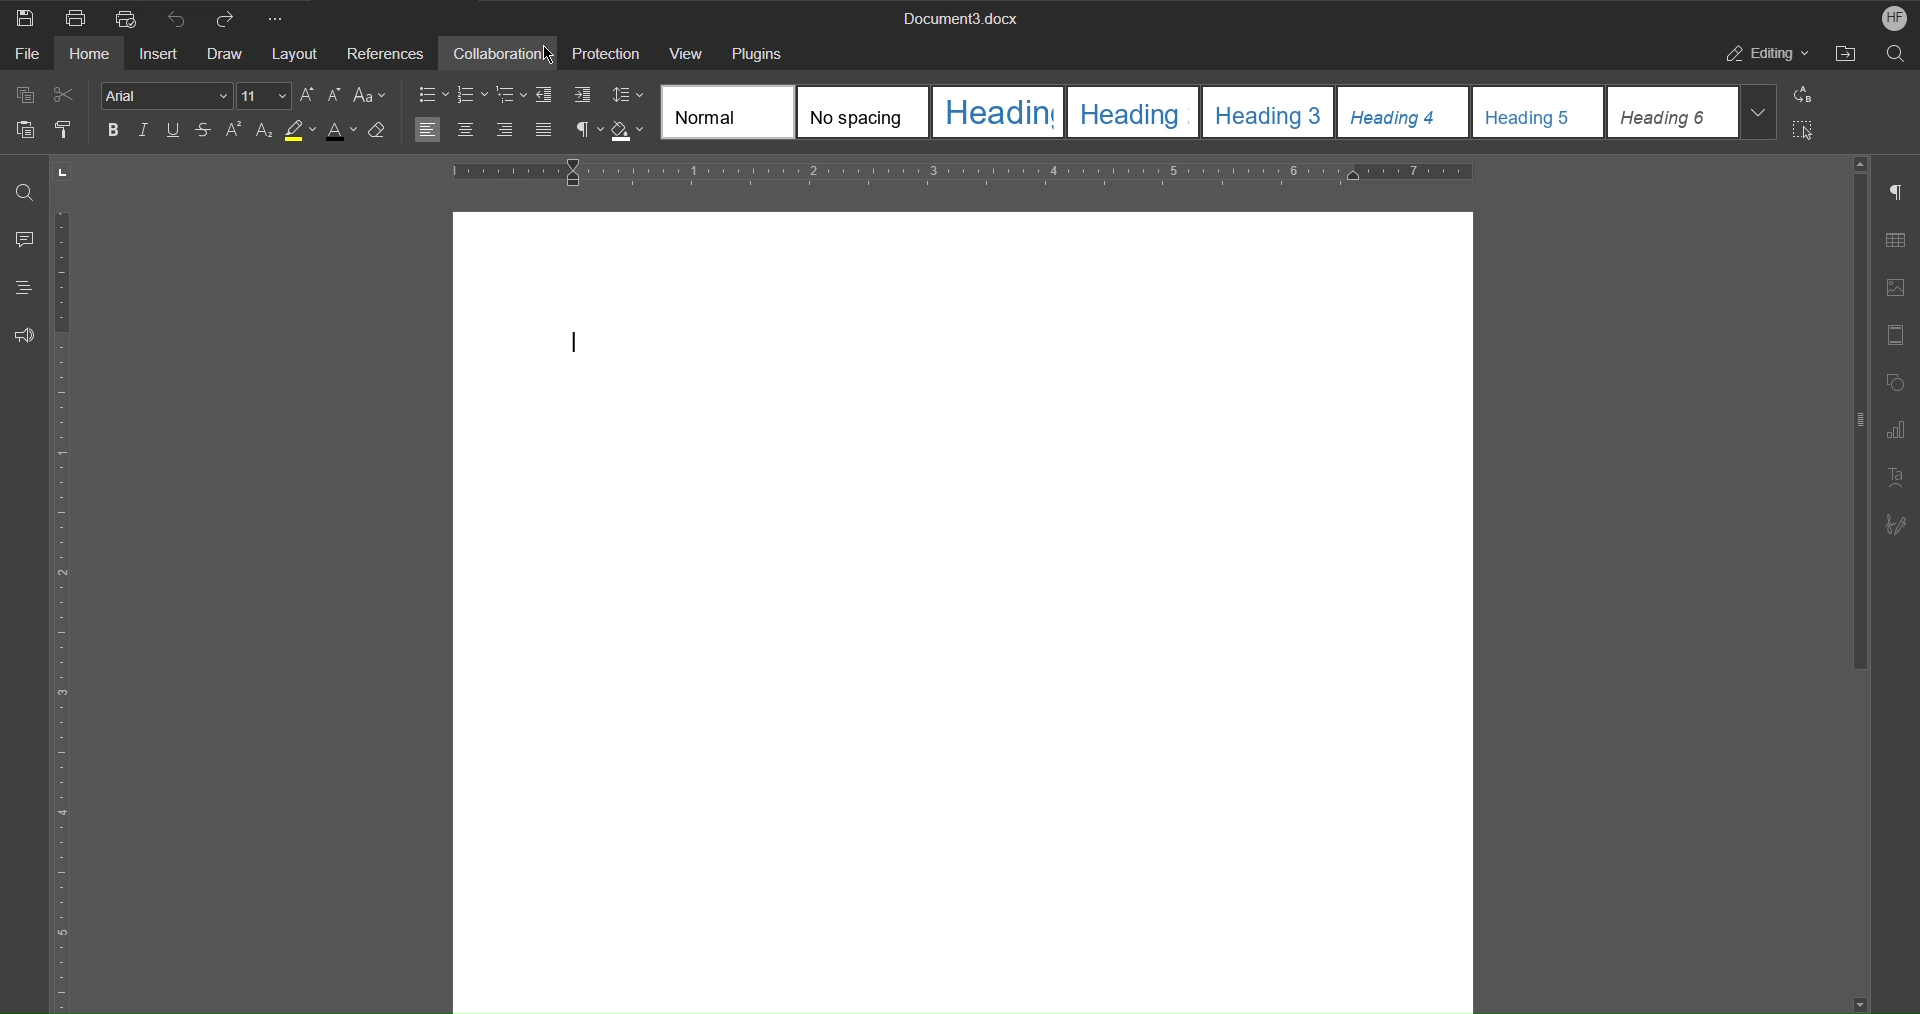 The width and height of the screenshot is (1920, 1014). I want to click on Tab stop, so click(67, 172).